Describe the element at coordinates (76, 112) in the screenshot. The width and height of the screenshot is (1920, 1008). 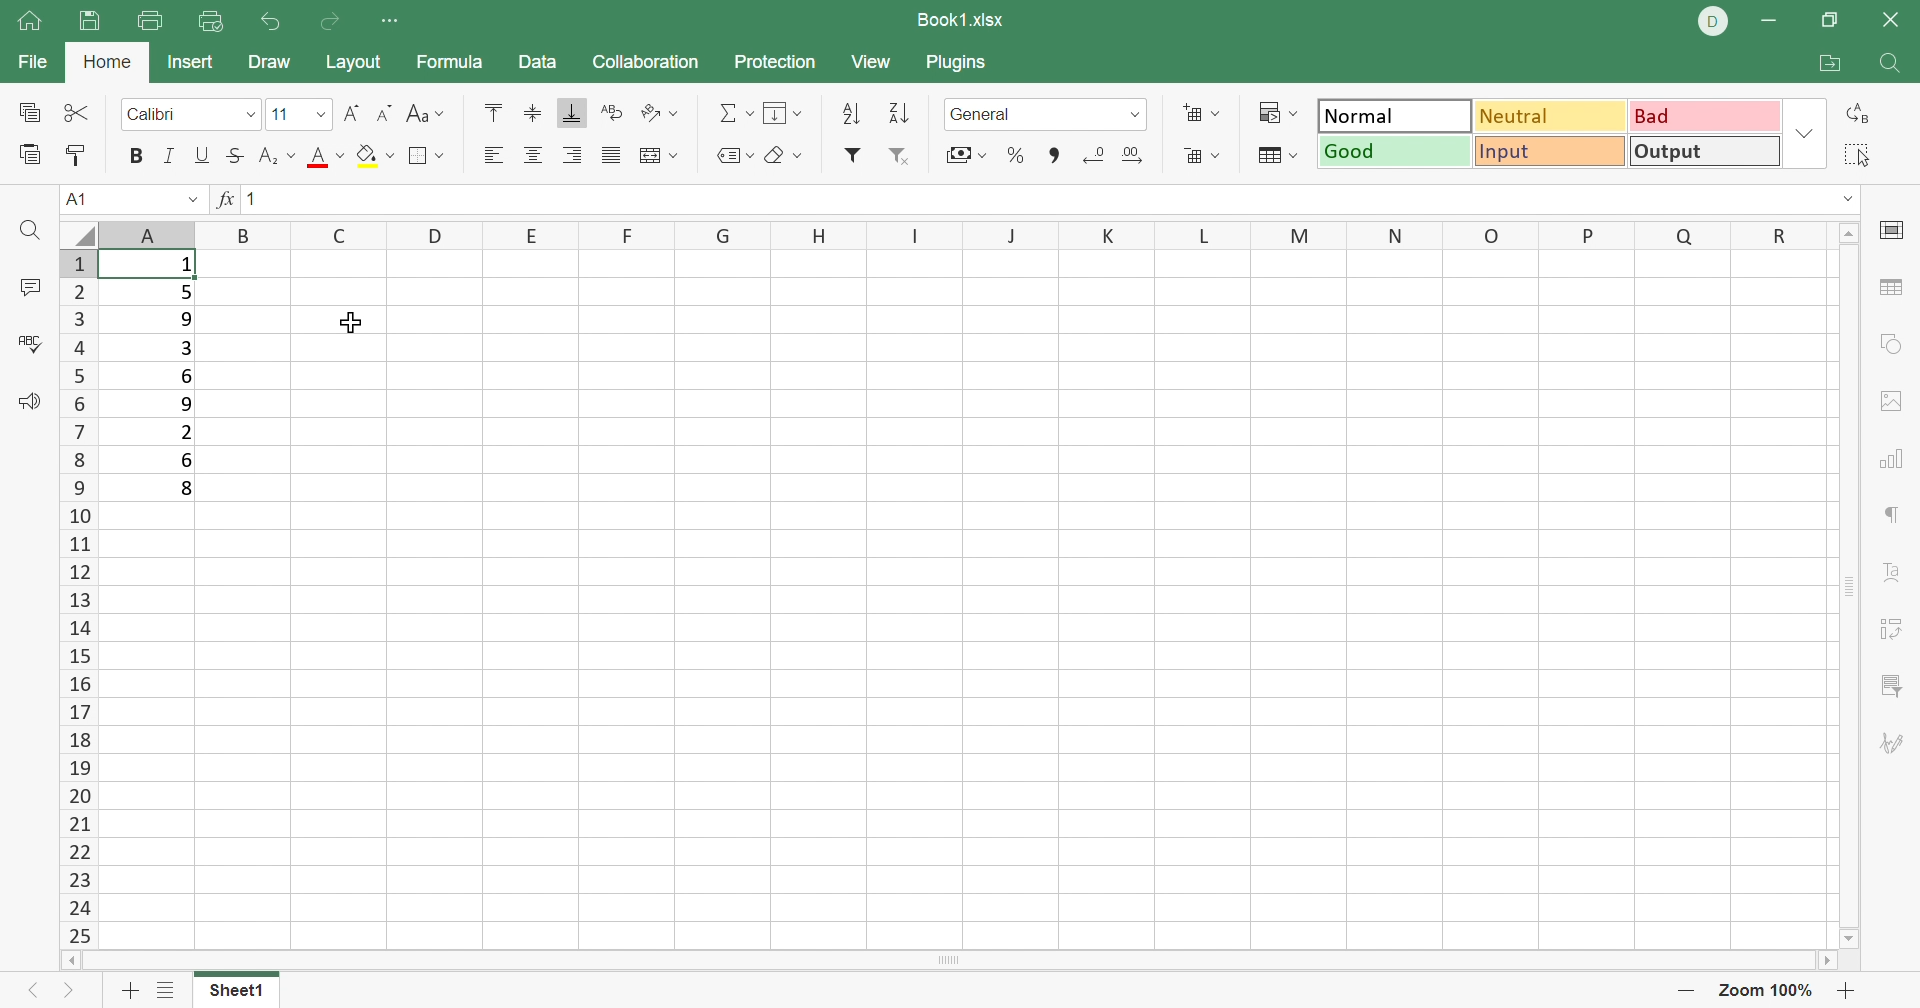
I see `Cut` at that location.